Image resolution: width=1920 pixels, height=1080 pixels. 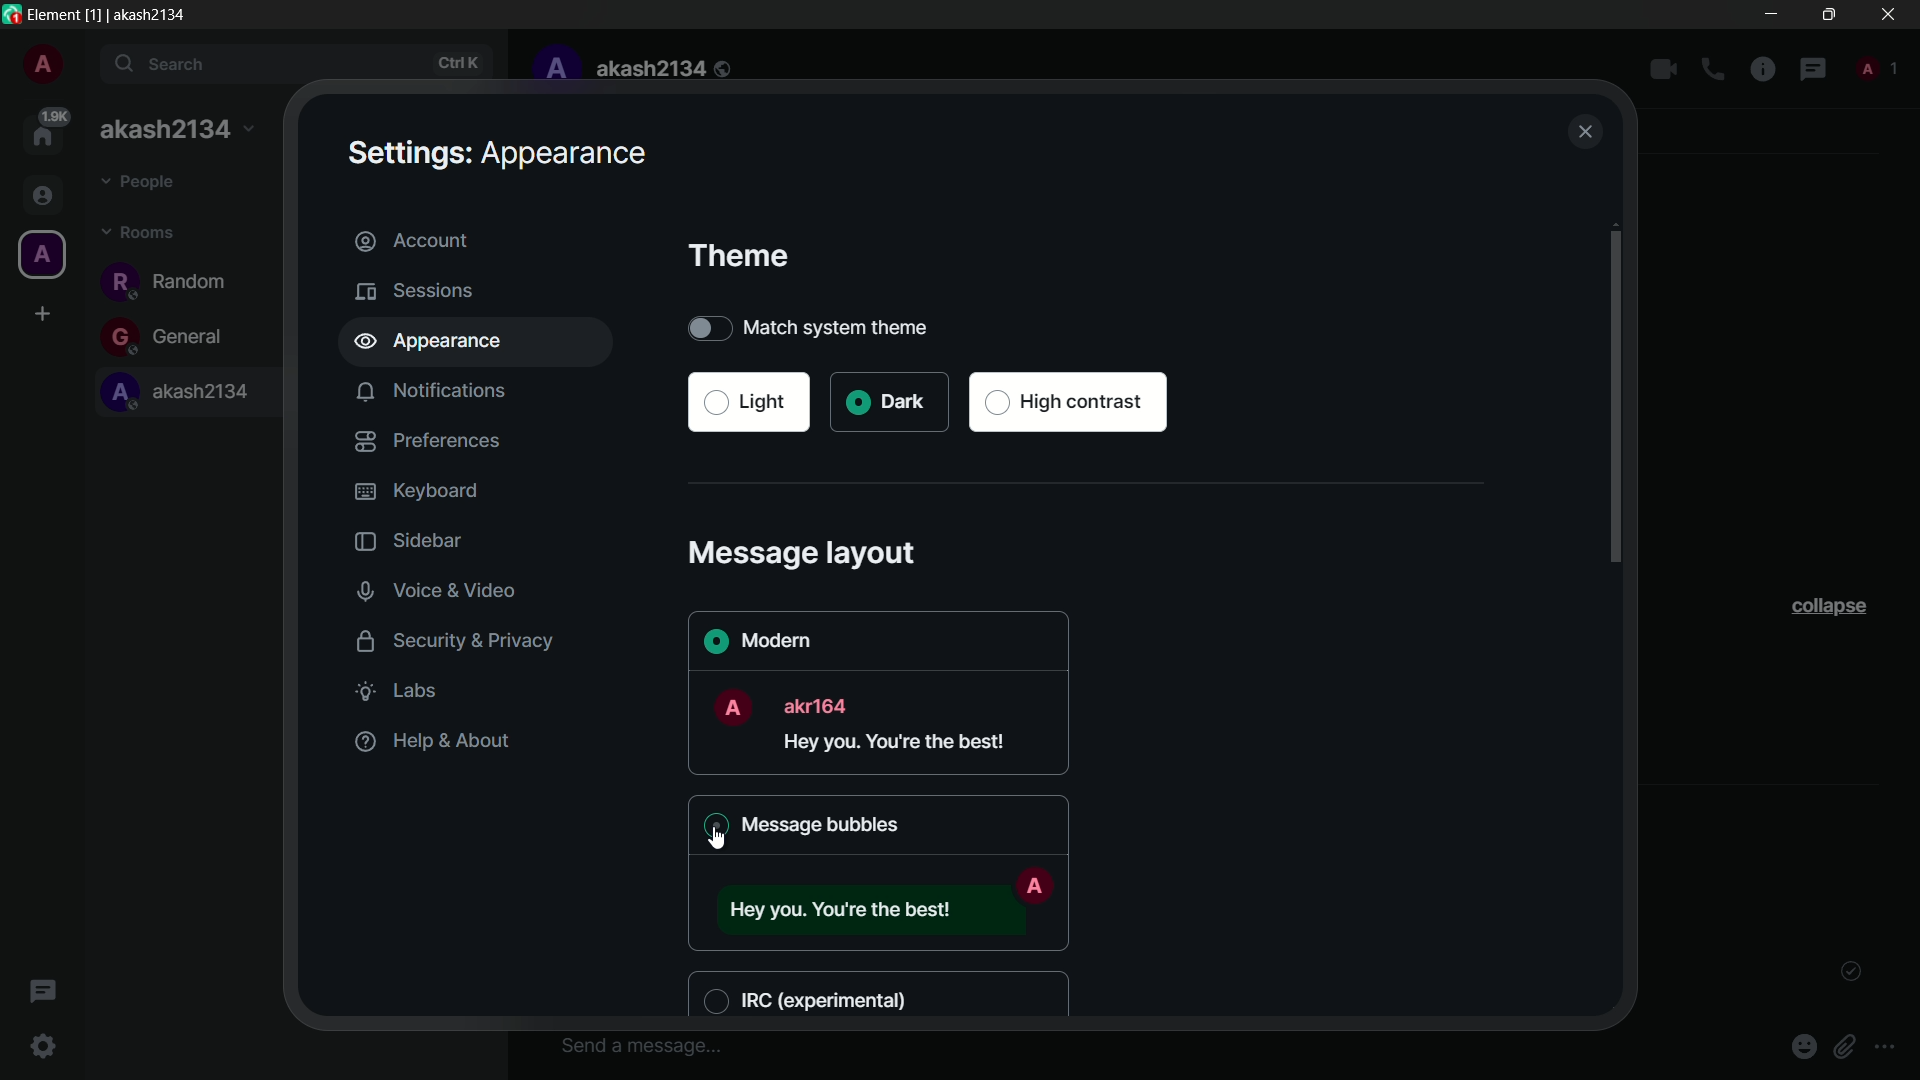 I want to click on tick, so click(x=1851, y=972).